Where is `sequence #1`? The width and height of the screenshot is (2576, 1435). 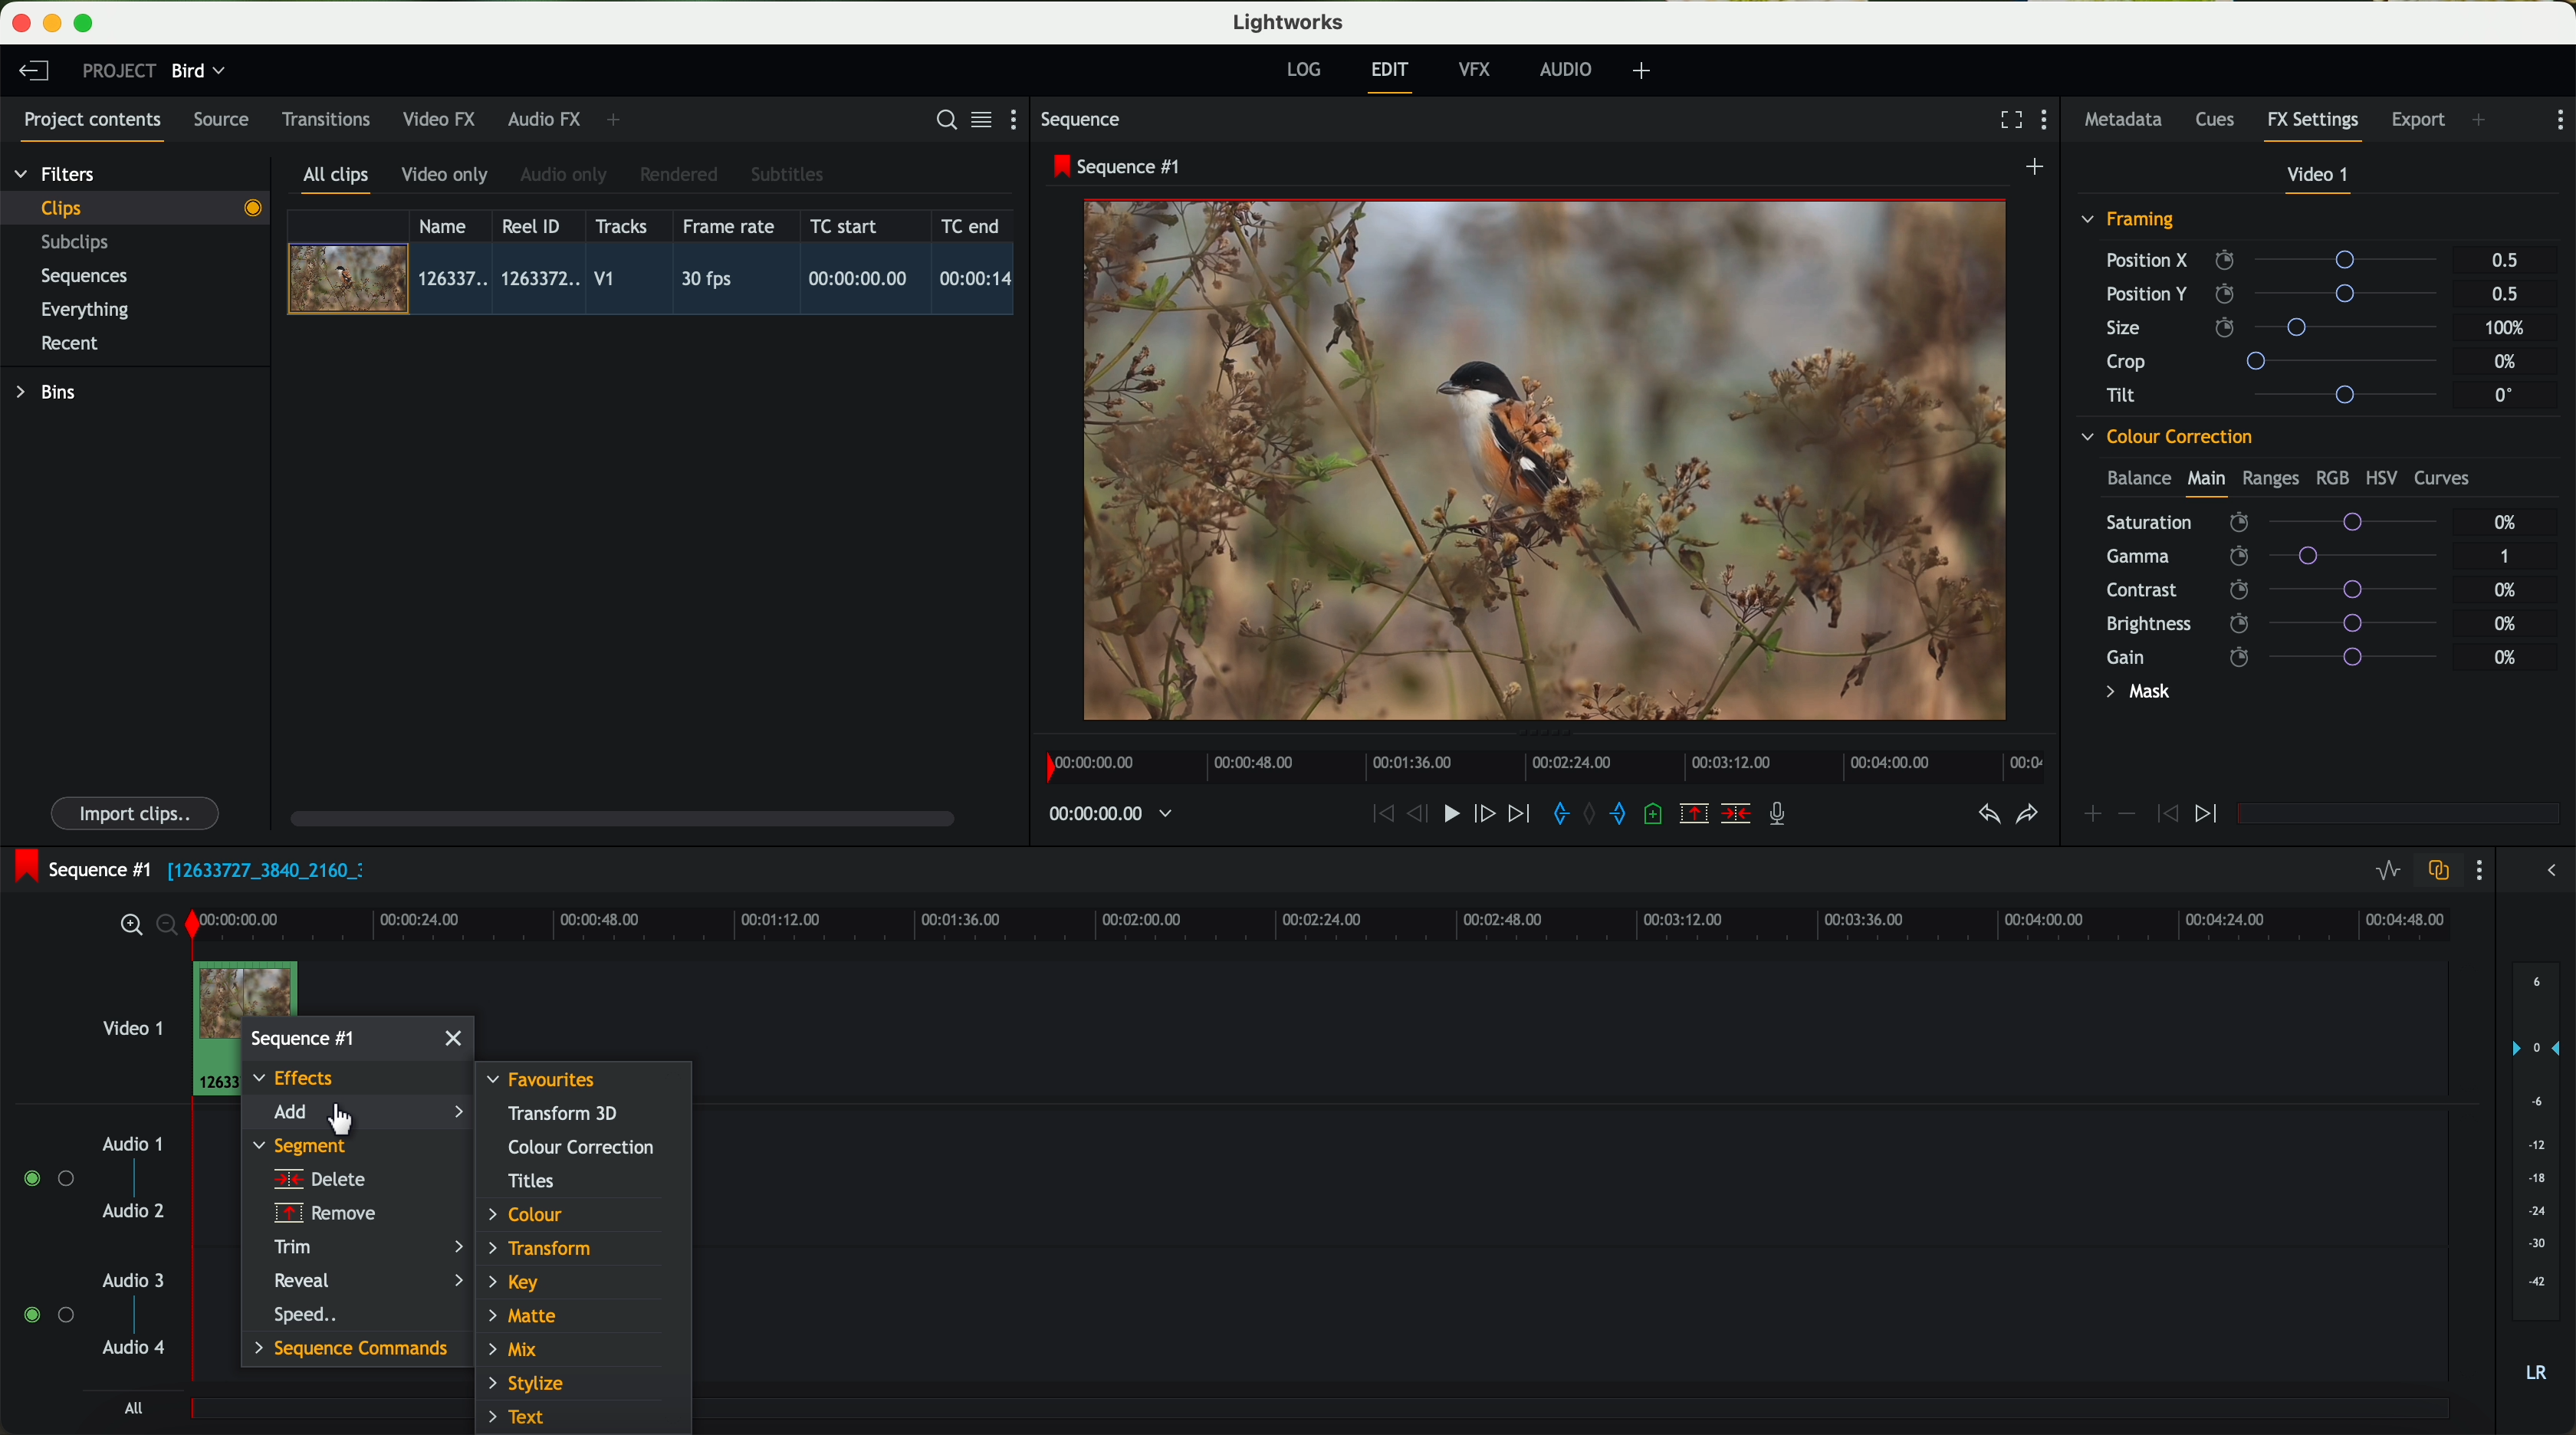
sequence #1 is located at coordinates (1119, 166).